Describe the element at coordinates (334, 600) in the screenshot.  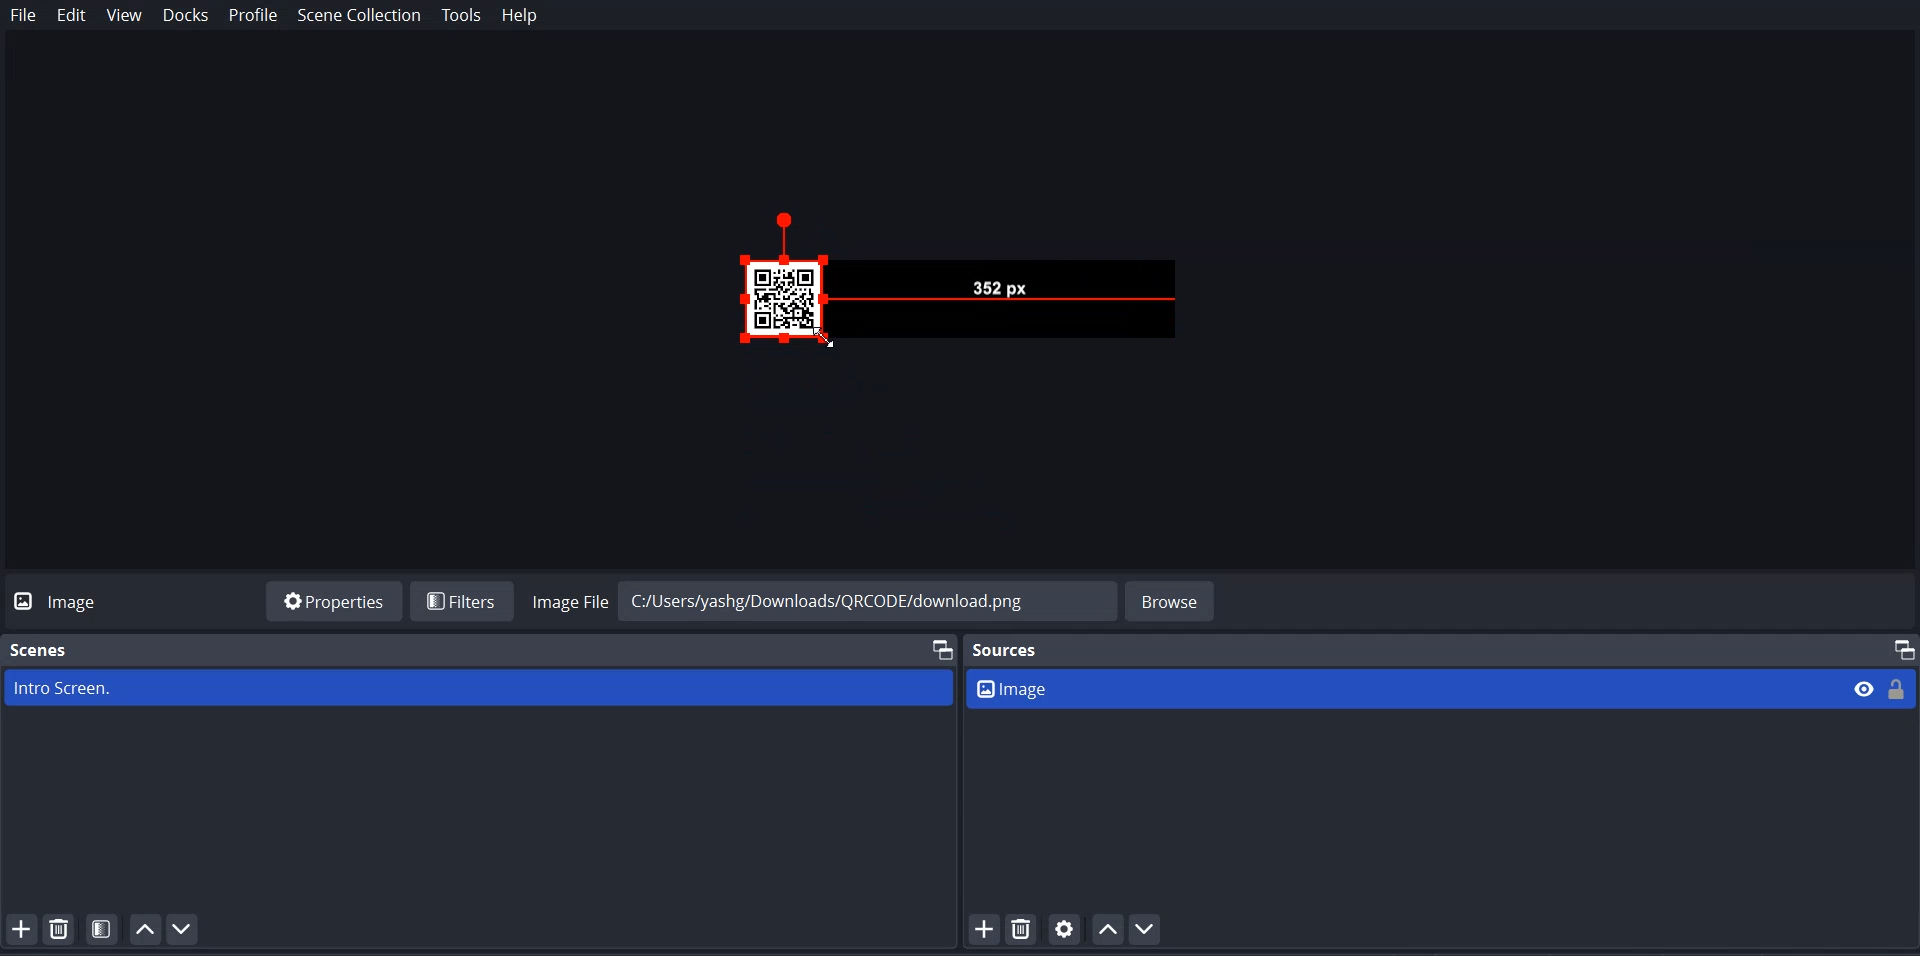
I see `Properties` at that location.